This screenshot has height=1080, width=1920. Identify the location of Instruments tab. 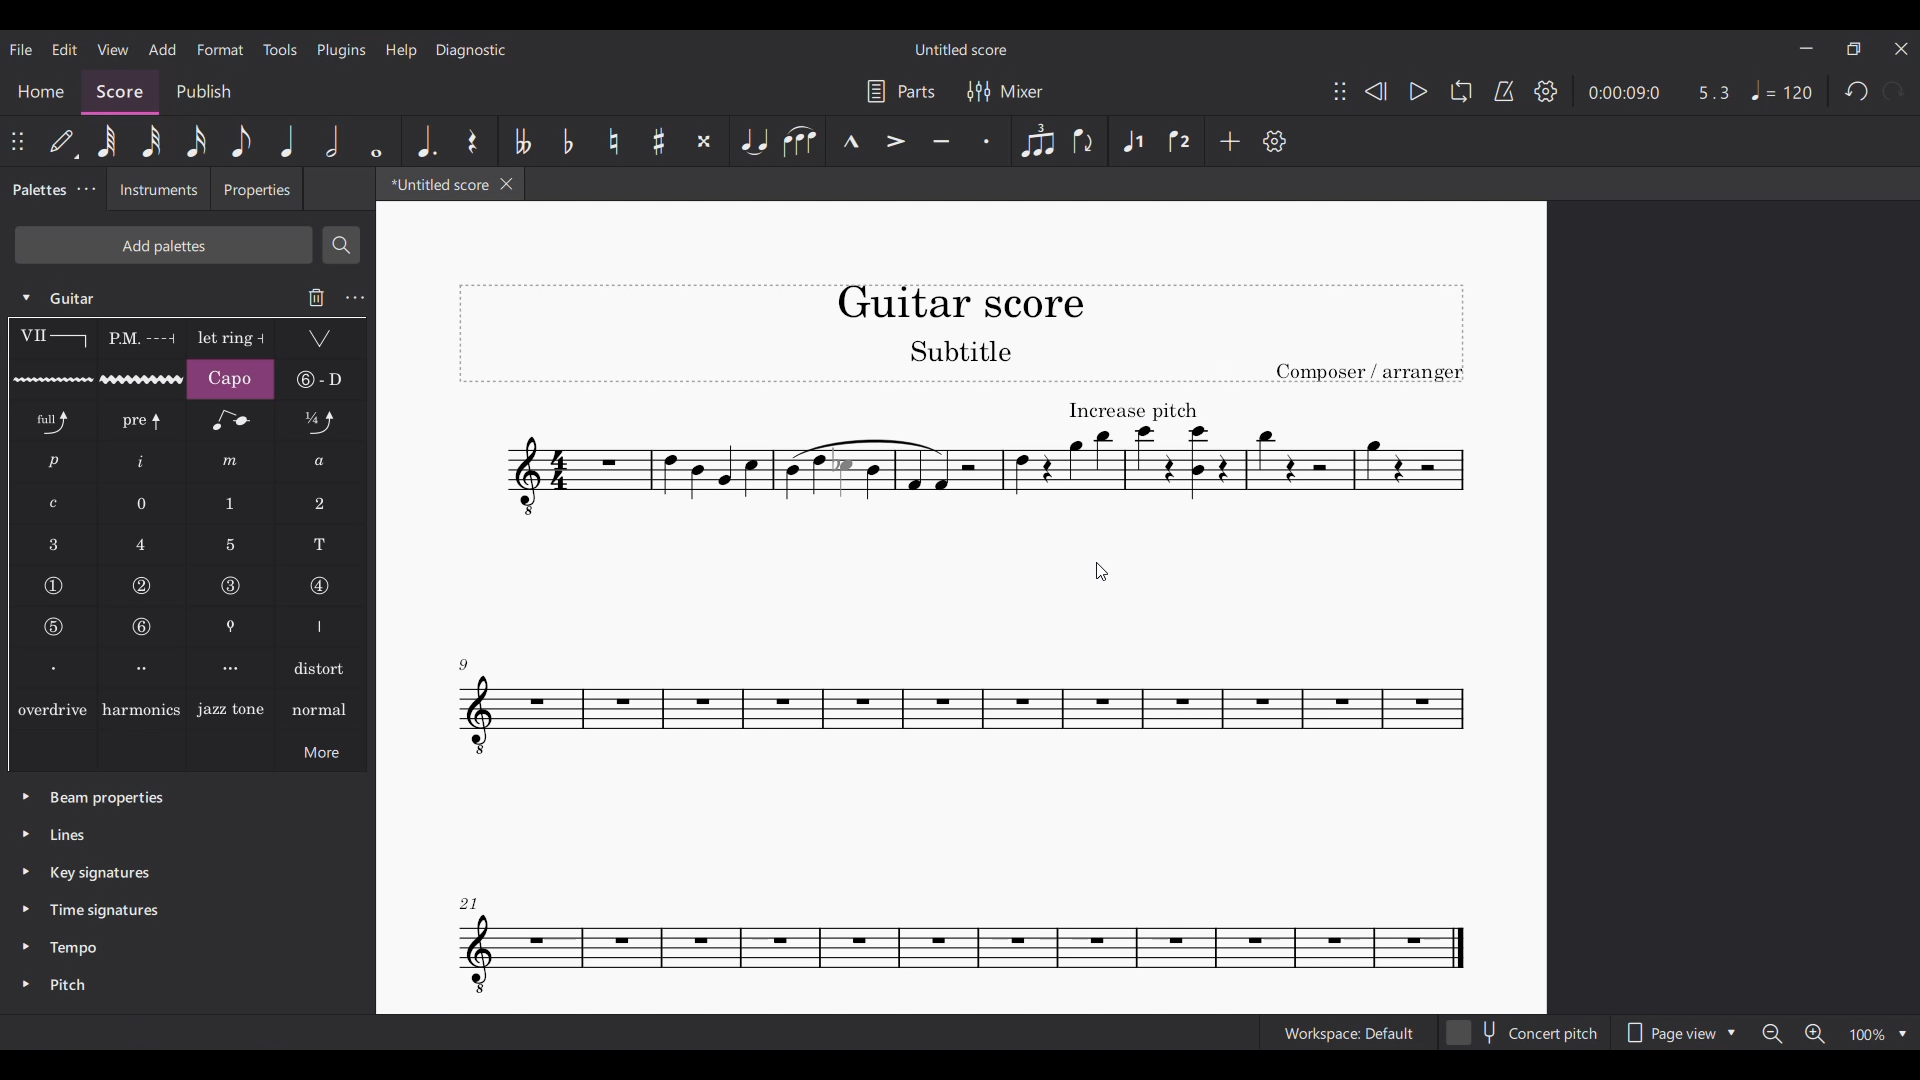
(158, 189).